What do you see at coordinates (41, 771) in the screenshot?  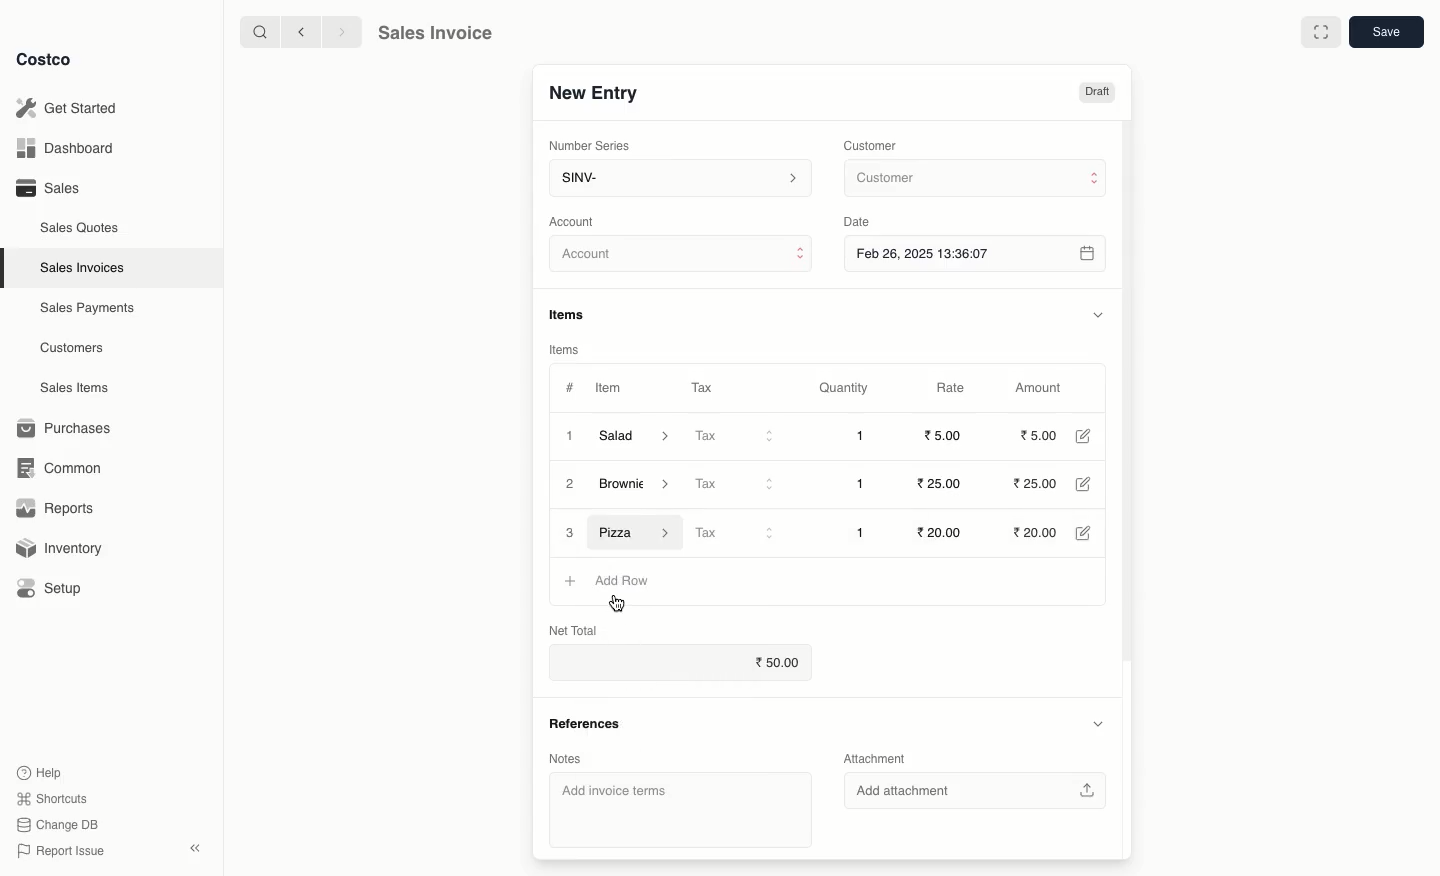 I see `Help` at bounding box center [41, 771].